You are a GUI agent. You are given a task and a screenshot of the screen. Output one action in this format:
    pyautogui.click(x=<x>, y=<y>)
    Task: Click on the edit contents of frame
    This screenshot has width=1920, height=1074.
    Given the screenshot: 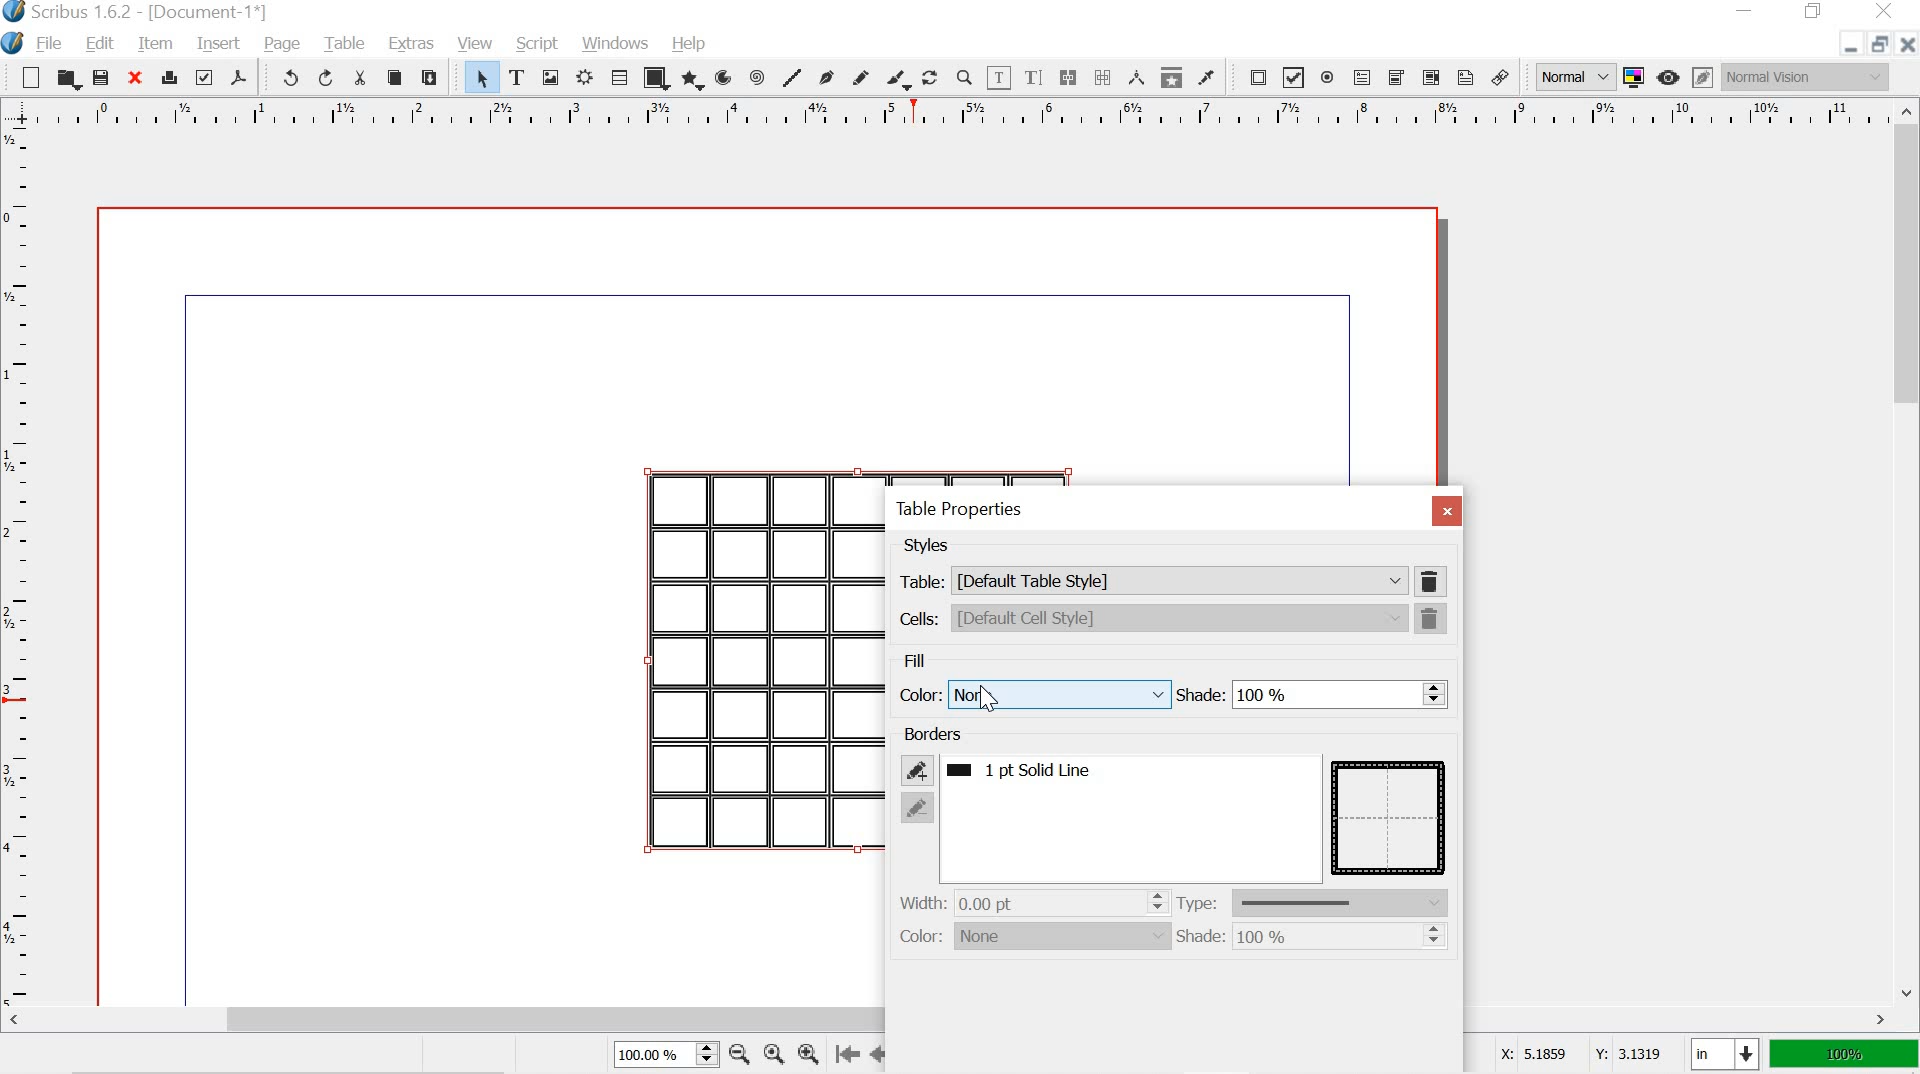 What is the action you would take?
    pyautogui.click(x=1000, y=76)
    